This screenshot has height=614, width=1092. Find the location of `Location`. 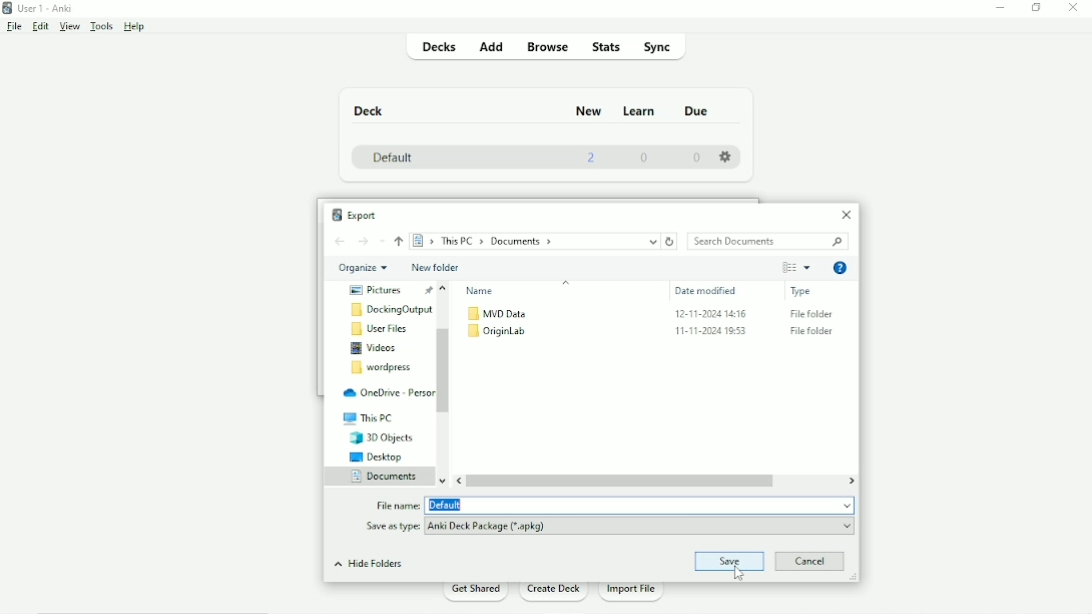

Location is located at coordinates (536, 241).